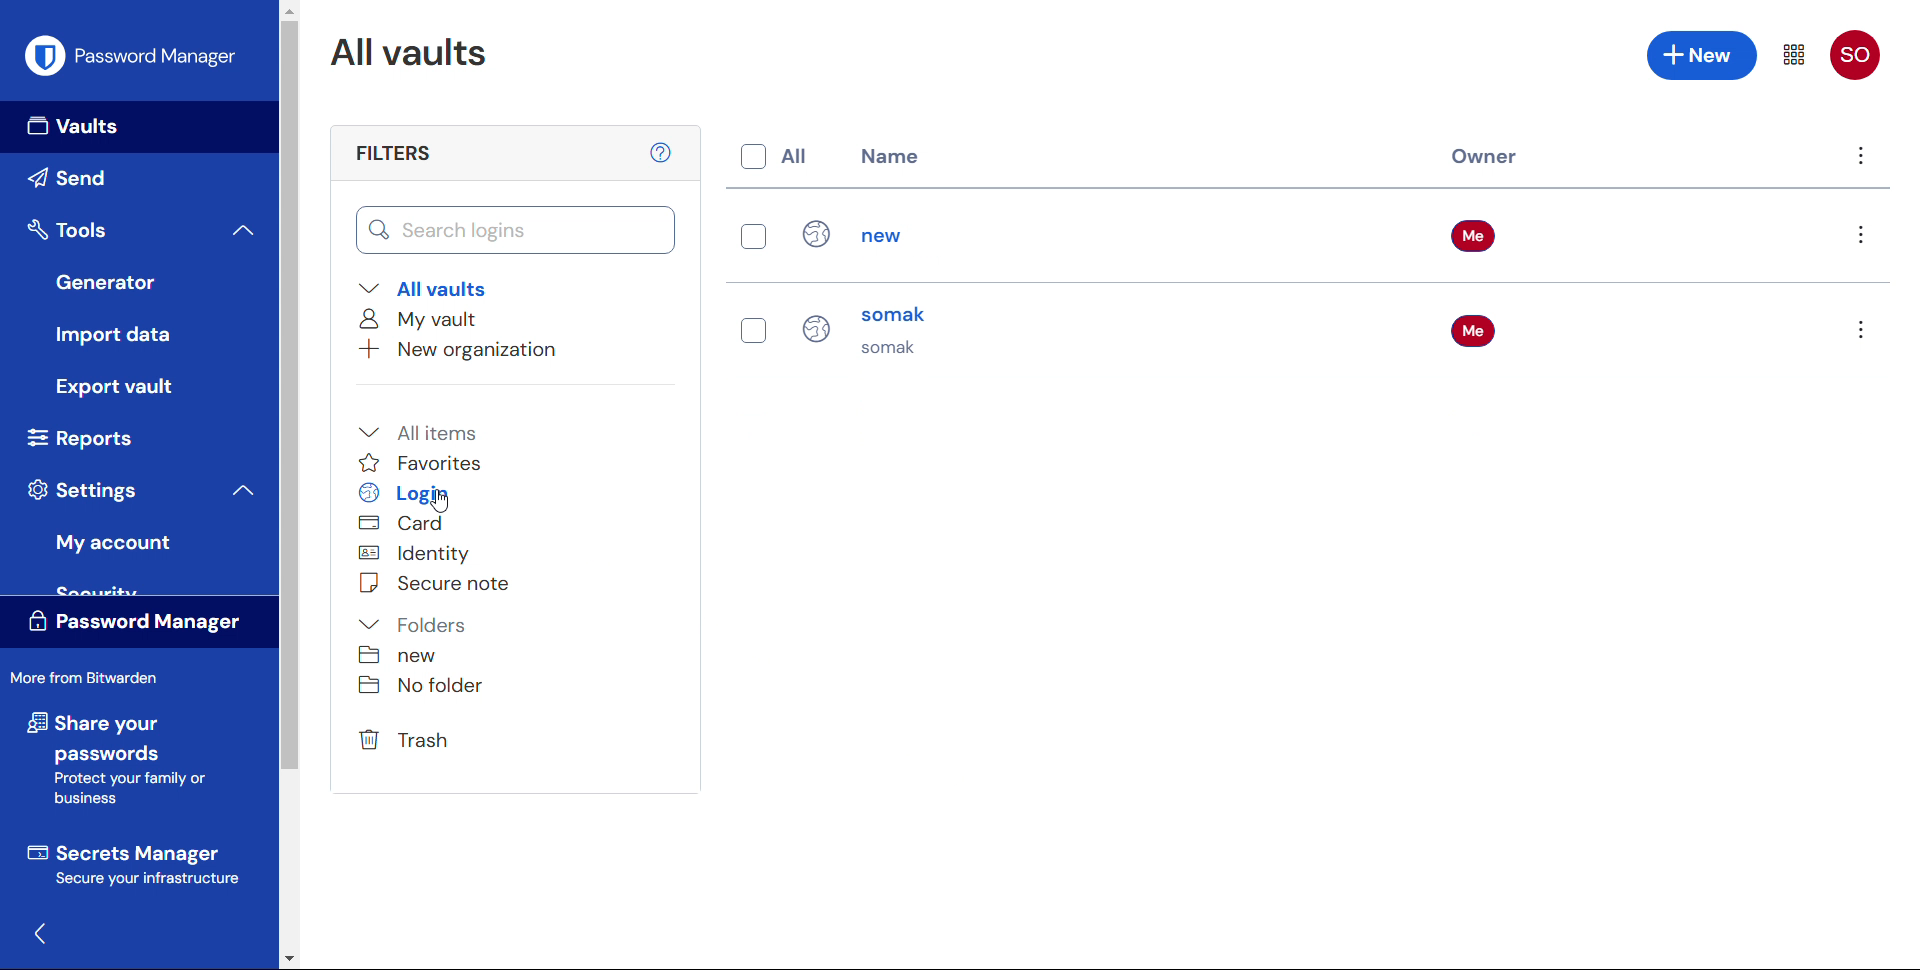 The height and width of the screenshot is (970, 1920). I want to click on new, so click(889, 236).